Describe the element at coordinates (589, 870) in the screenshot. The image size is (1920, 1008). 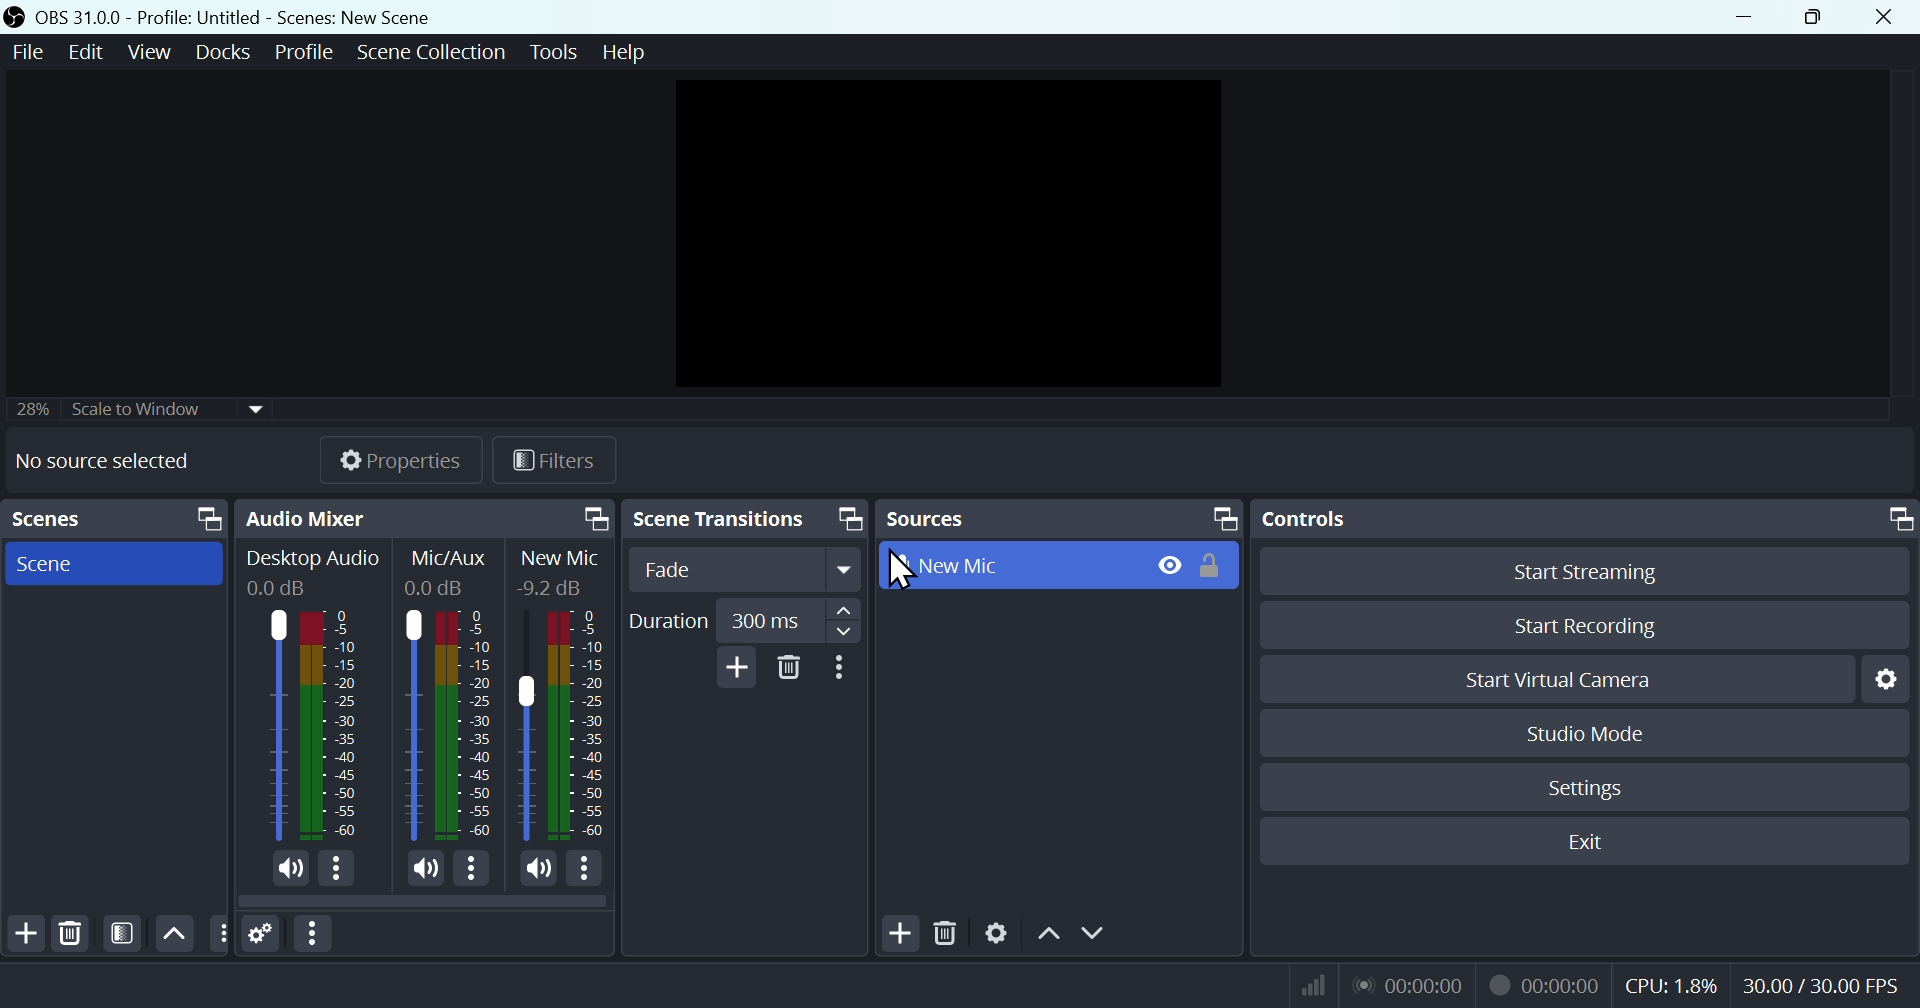
I see `More Options` at that location.